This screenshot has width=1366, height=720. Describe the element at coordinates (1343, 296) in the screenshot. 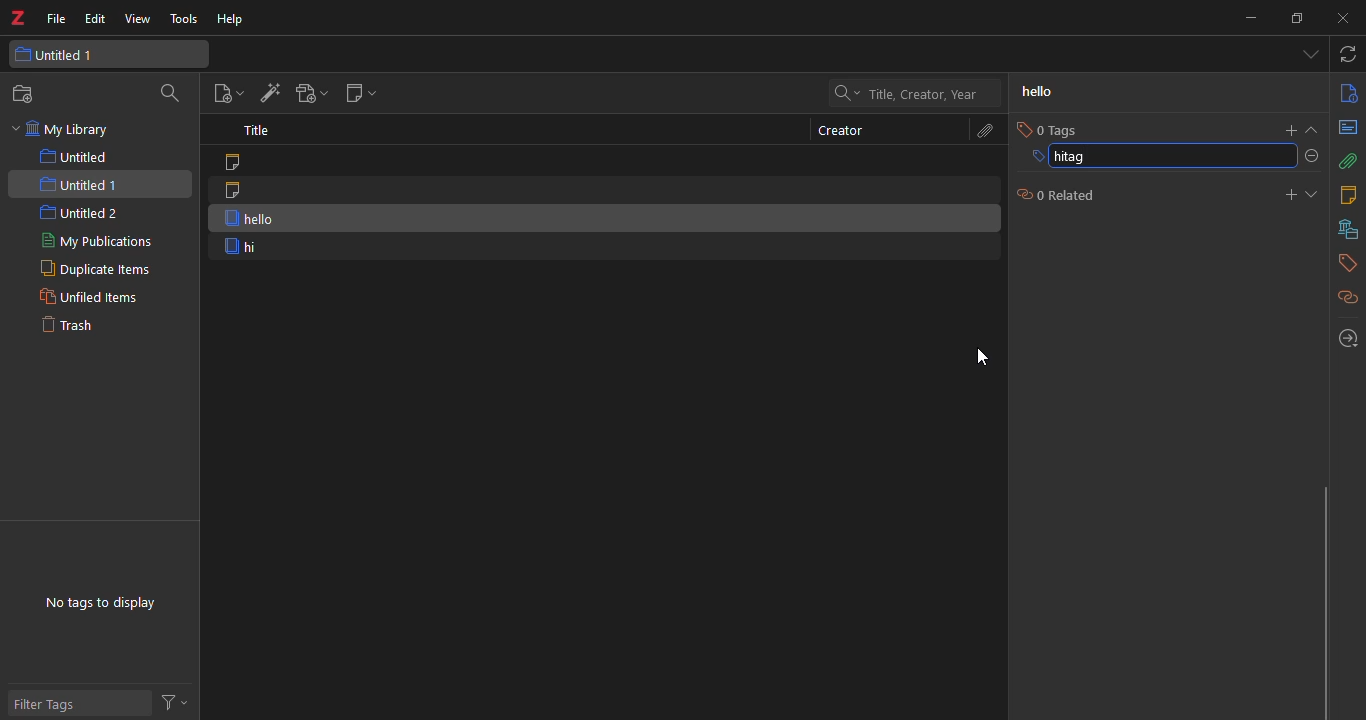

I see `related` at that location.